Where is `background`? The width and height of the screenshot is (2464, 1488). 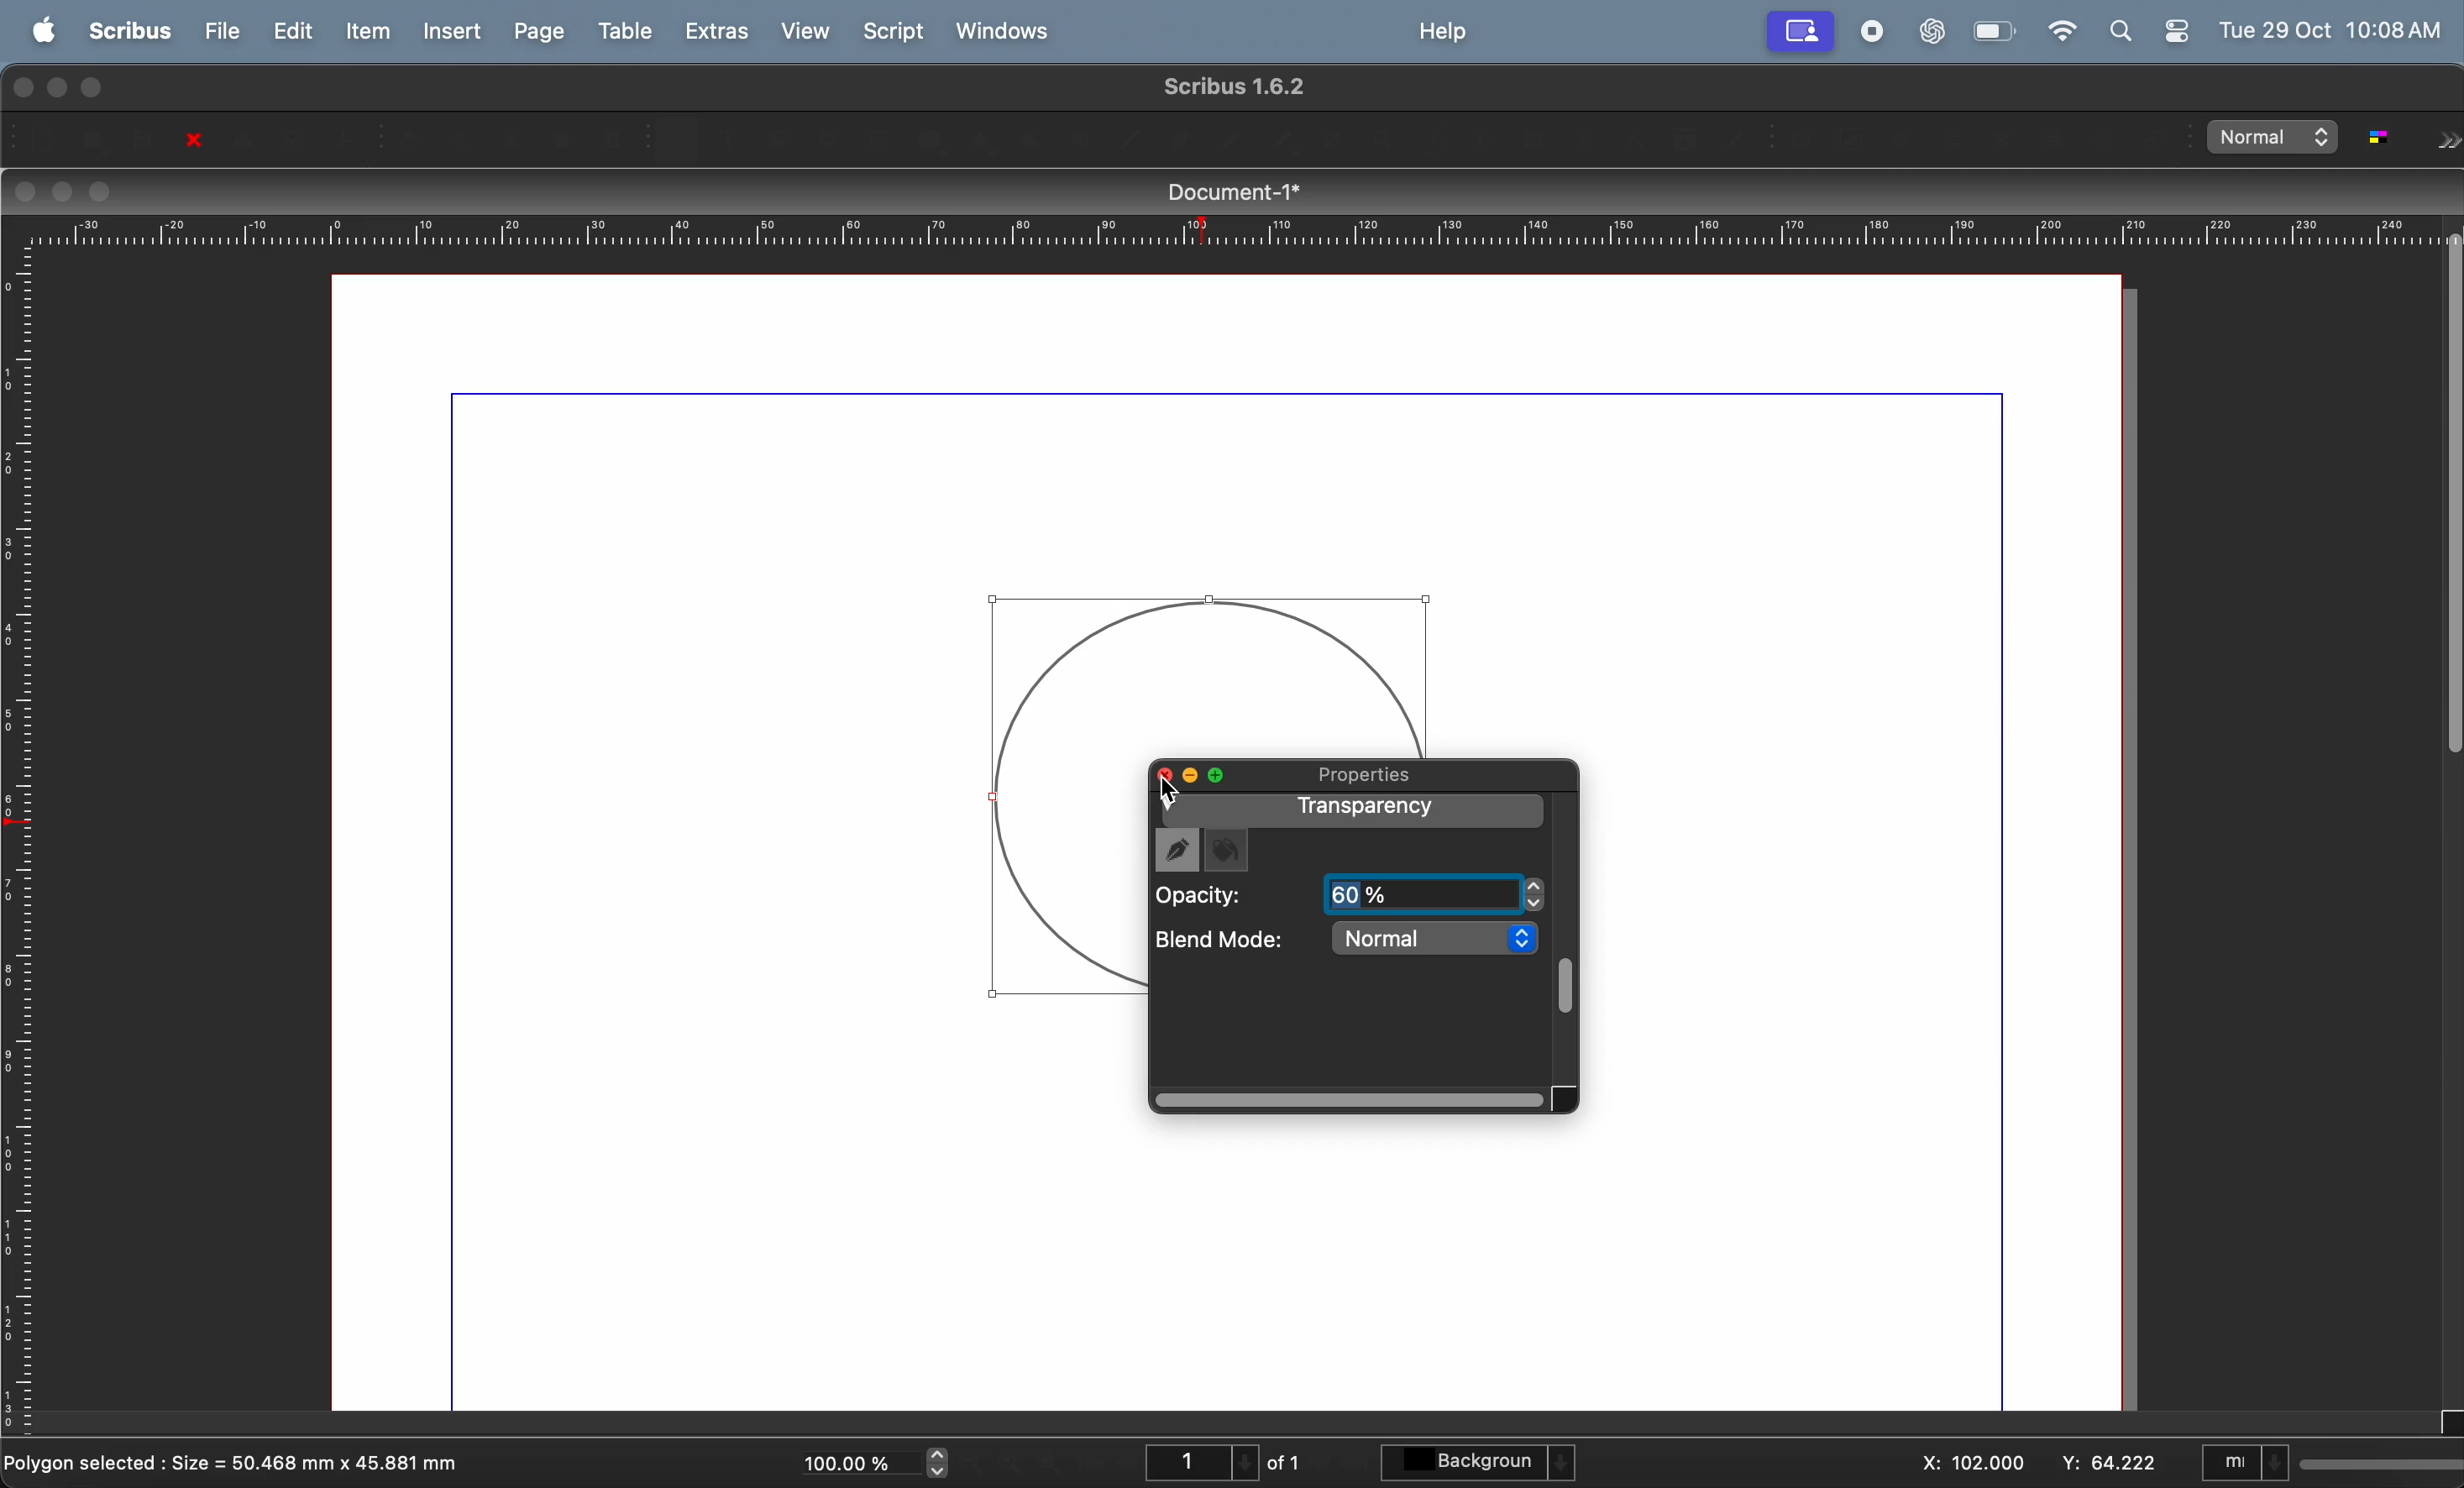 background is located at coordinates (1479, 1459).